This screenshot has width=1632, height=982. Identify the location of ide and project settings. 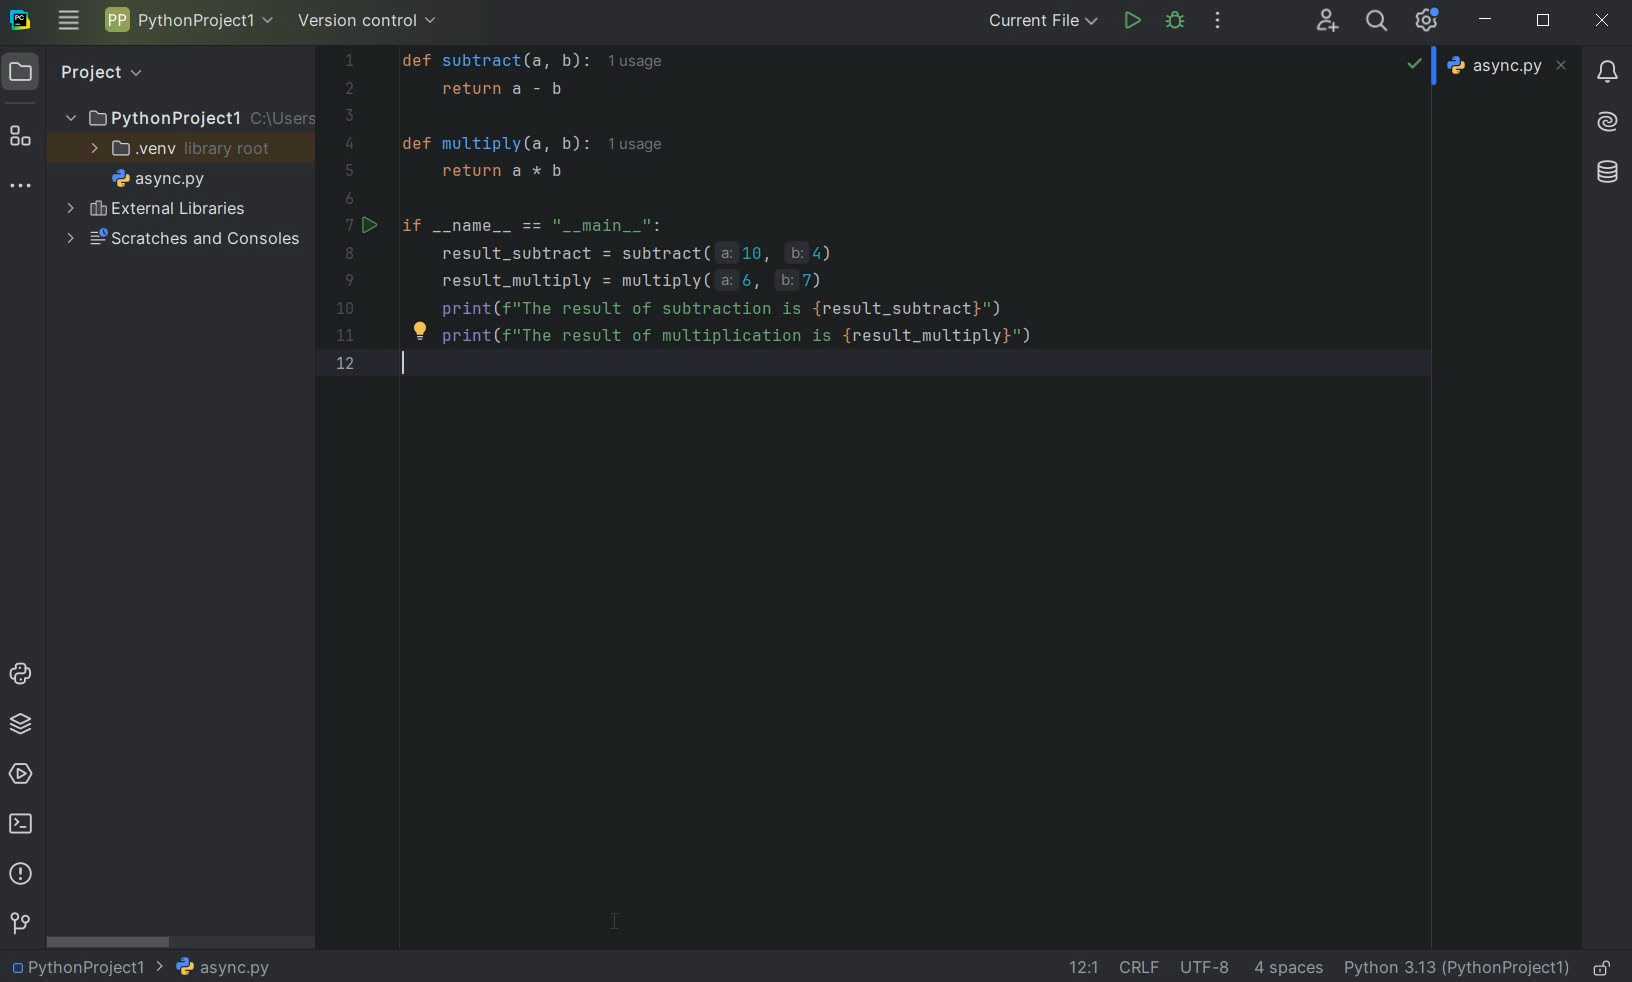
(1428, 20).